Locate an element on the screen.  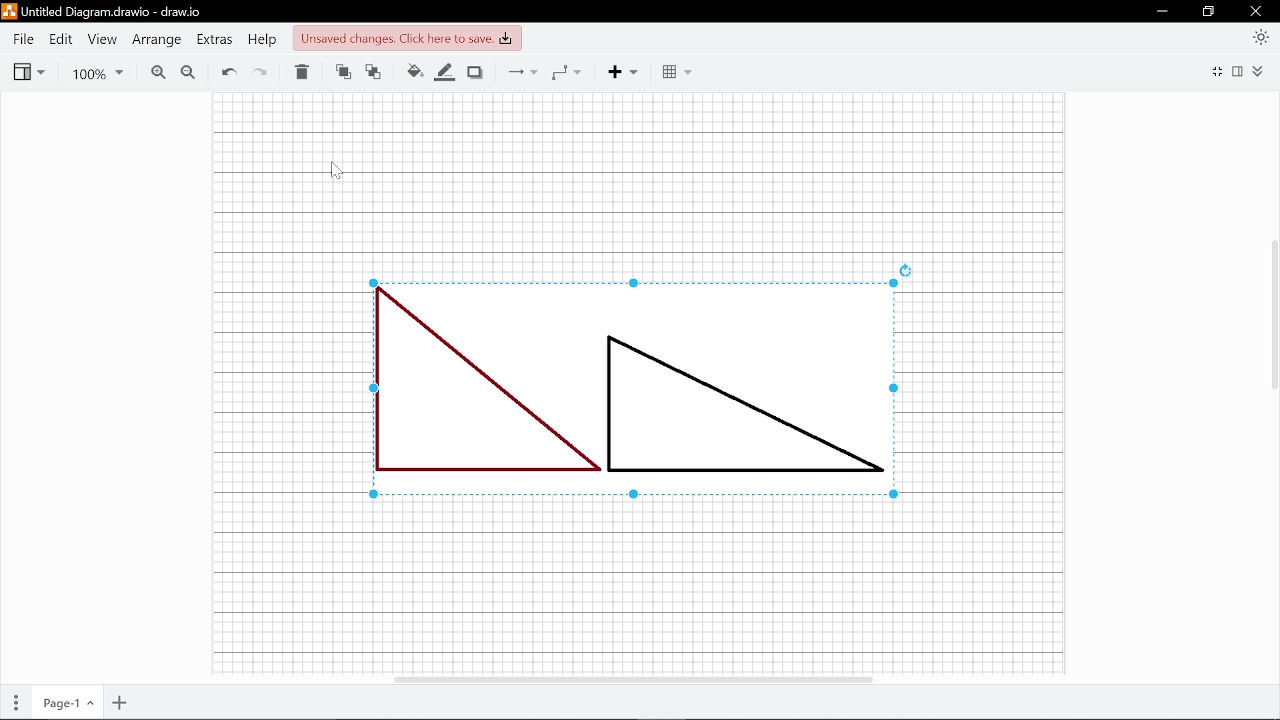
Fill line is located at coordinates (443, 74).